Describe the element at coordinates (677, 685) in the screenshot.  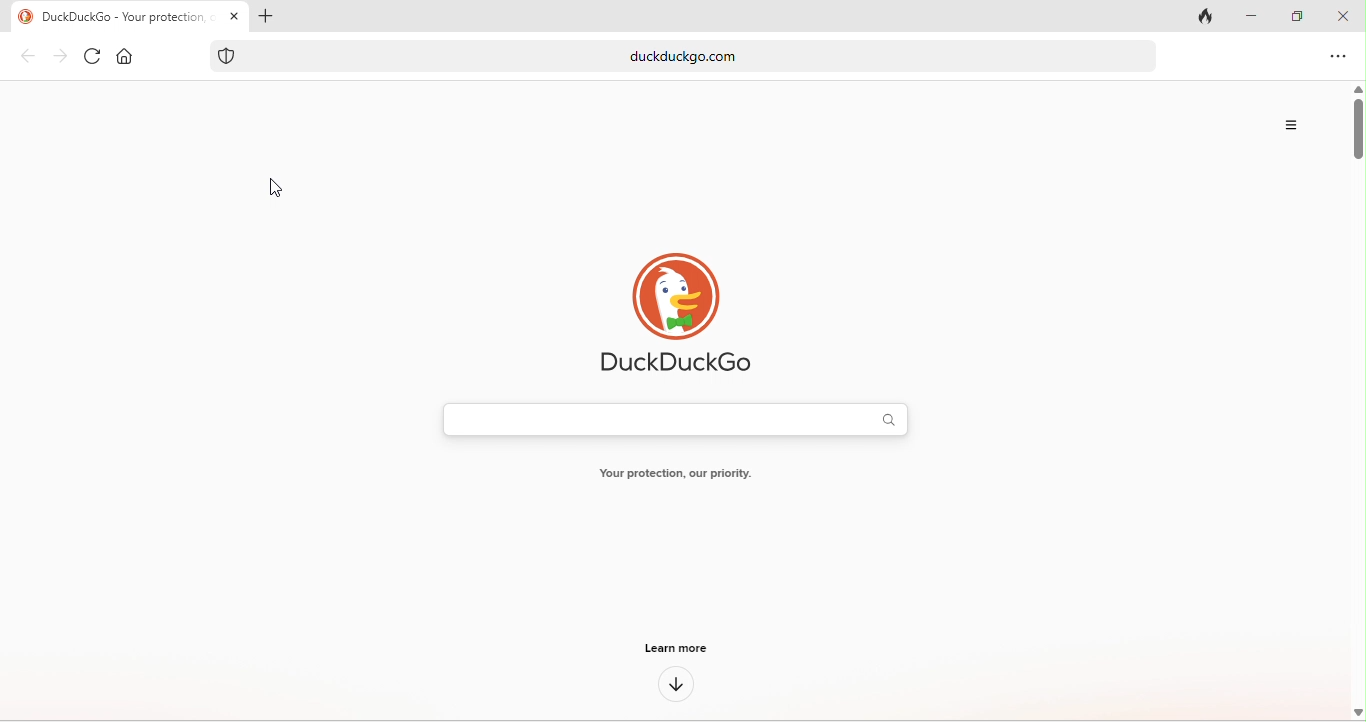
I see `down arrow` at that location.